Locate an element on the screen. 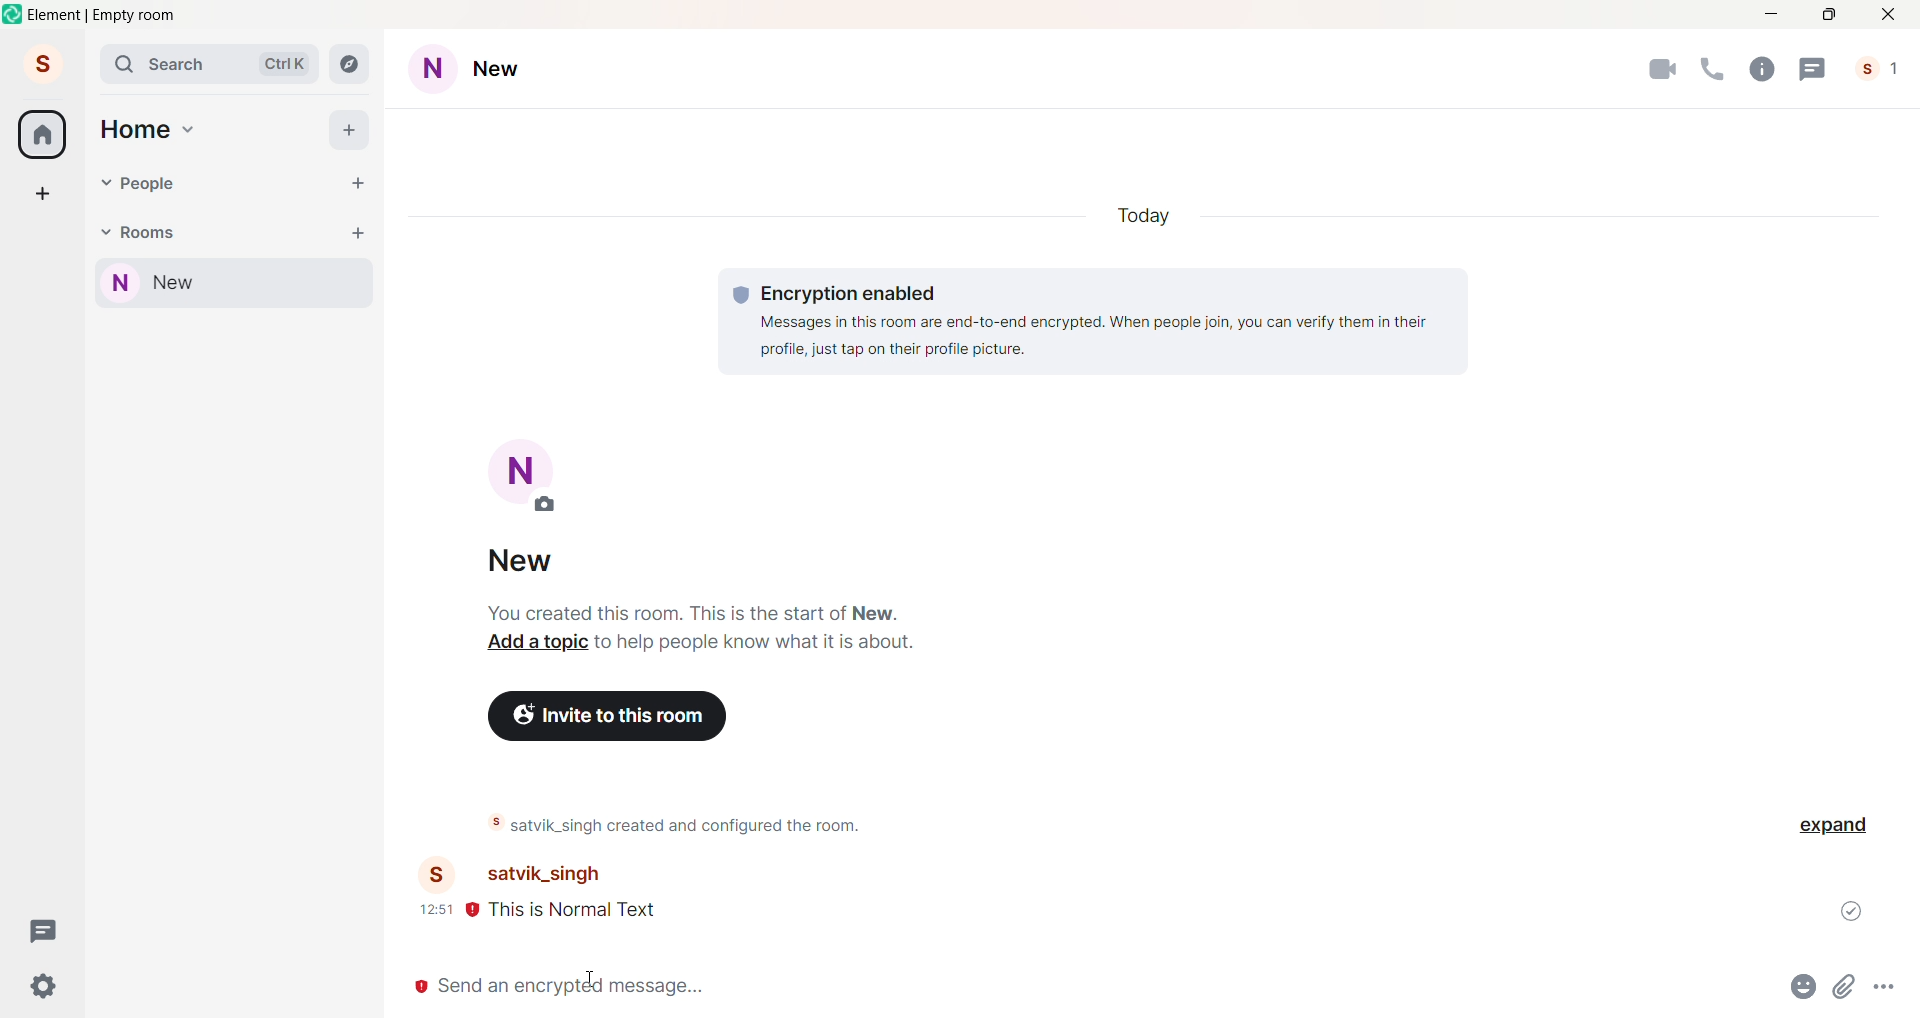 The image size is (1920, 1018). satvik_singh is located at coordinates (538, 875).